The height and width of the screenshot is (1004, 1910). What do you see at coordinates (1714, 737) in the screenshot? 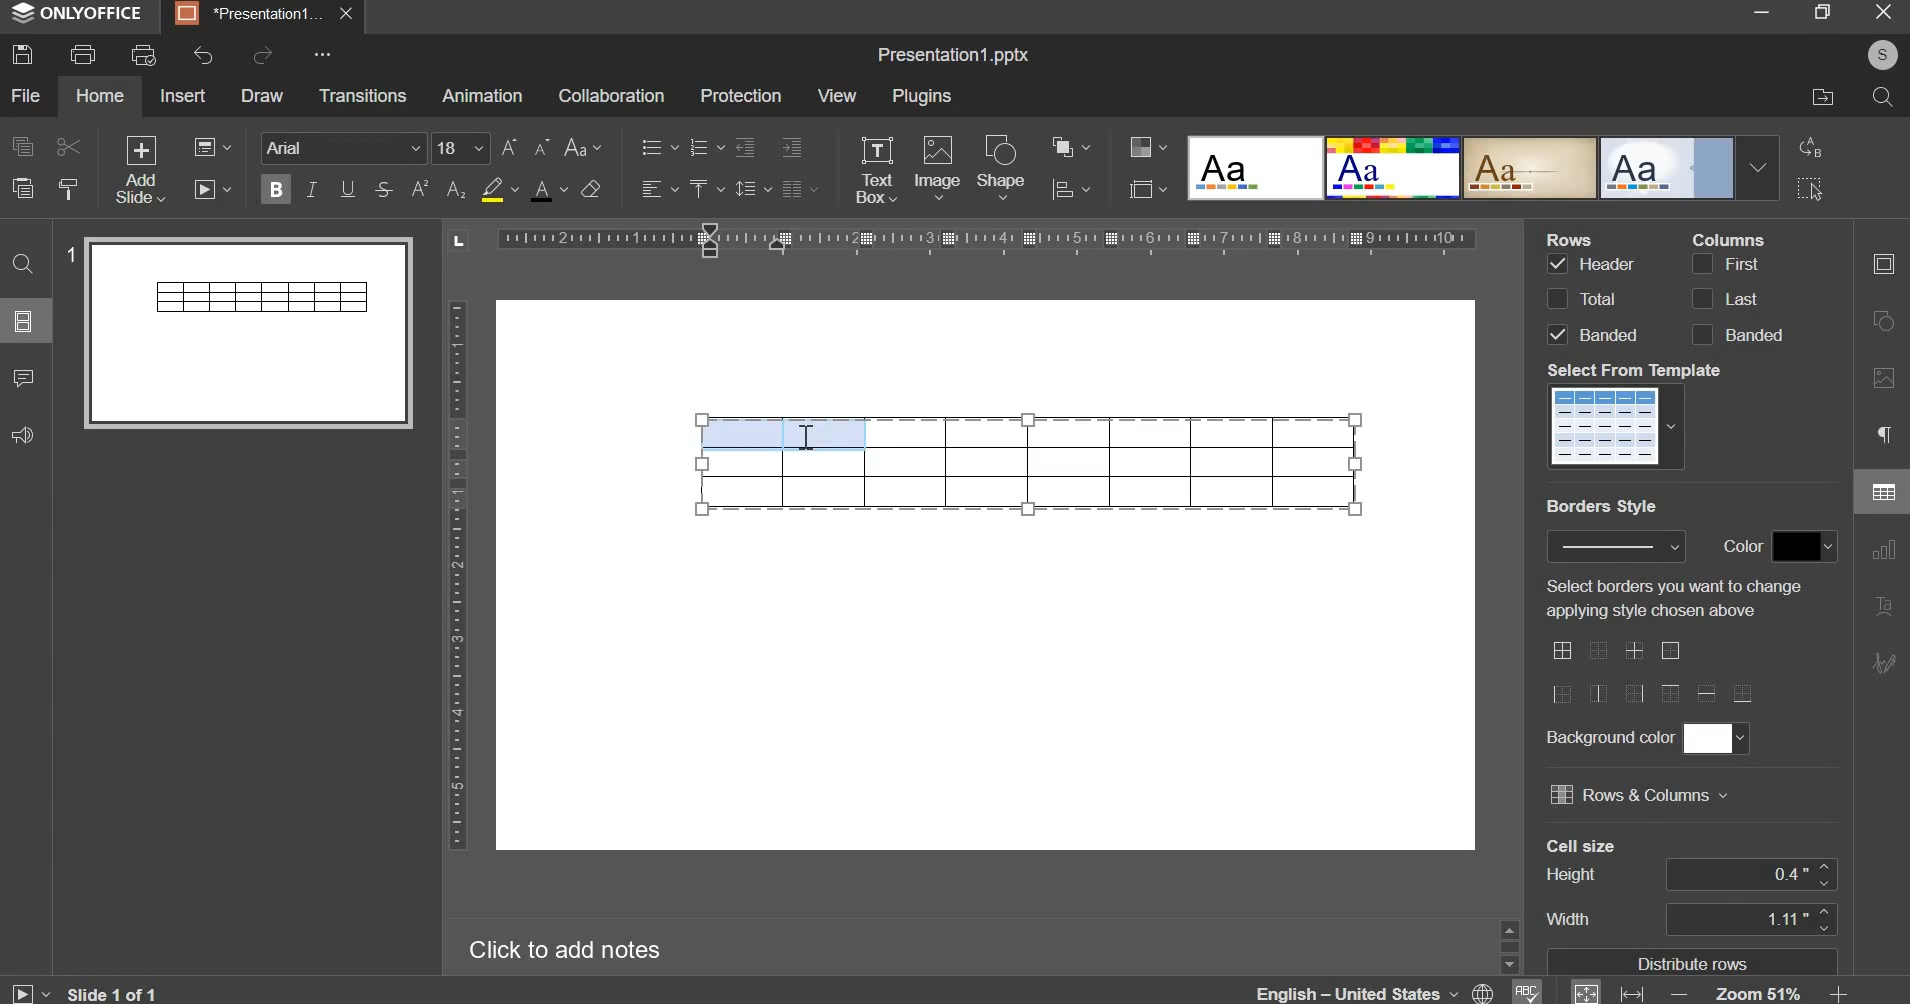
I see `background color` at bounding box center [1714, 737].